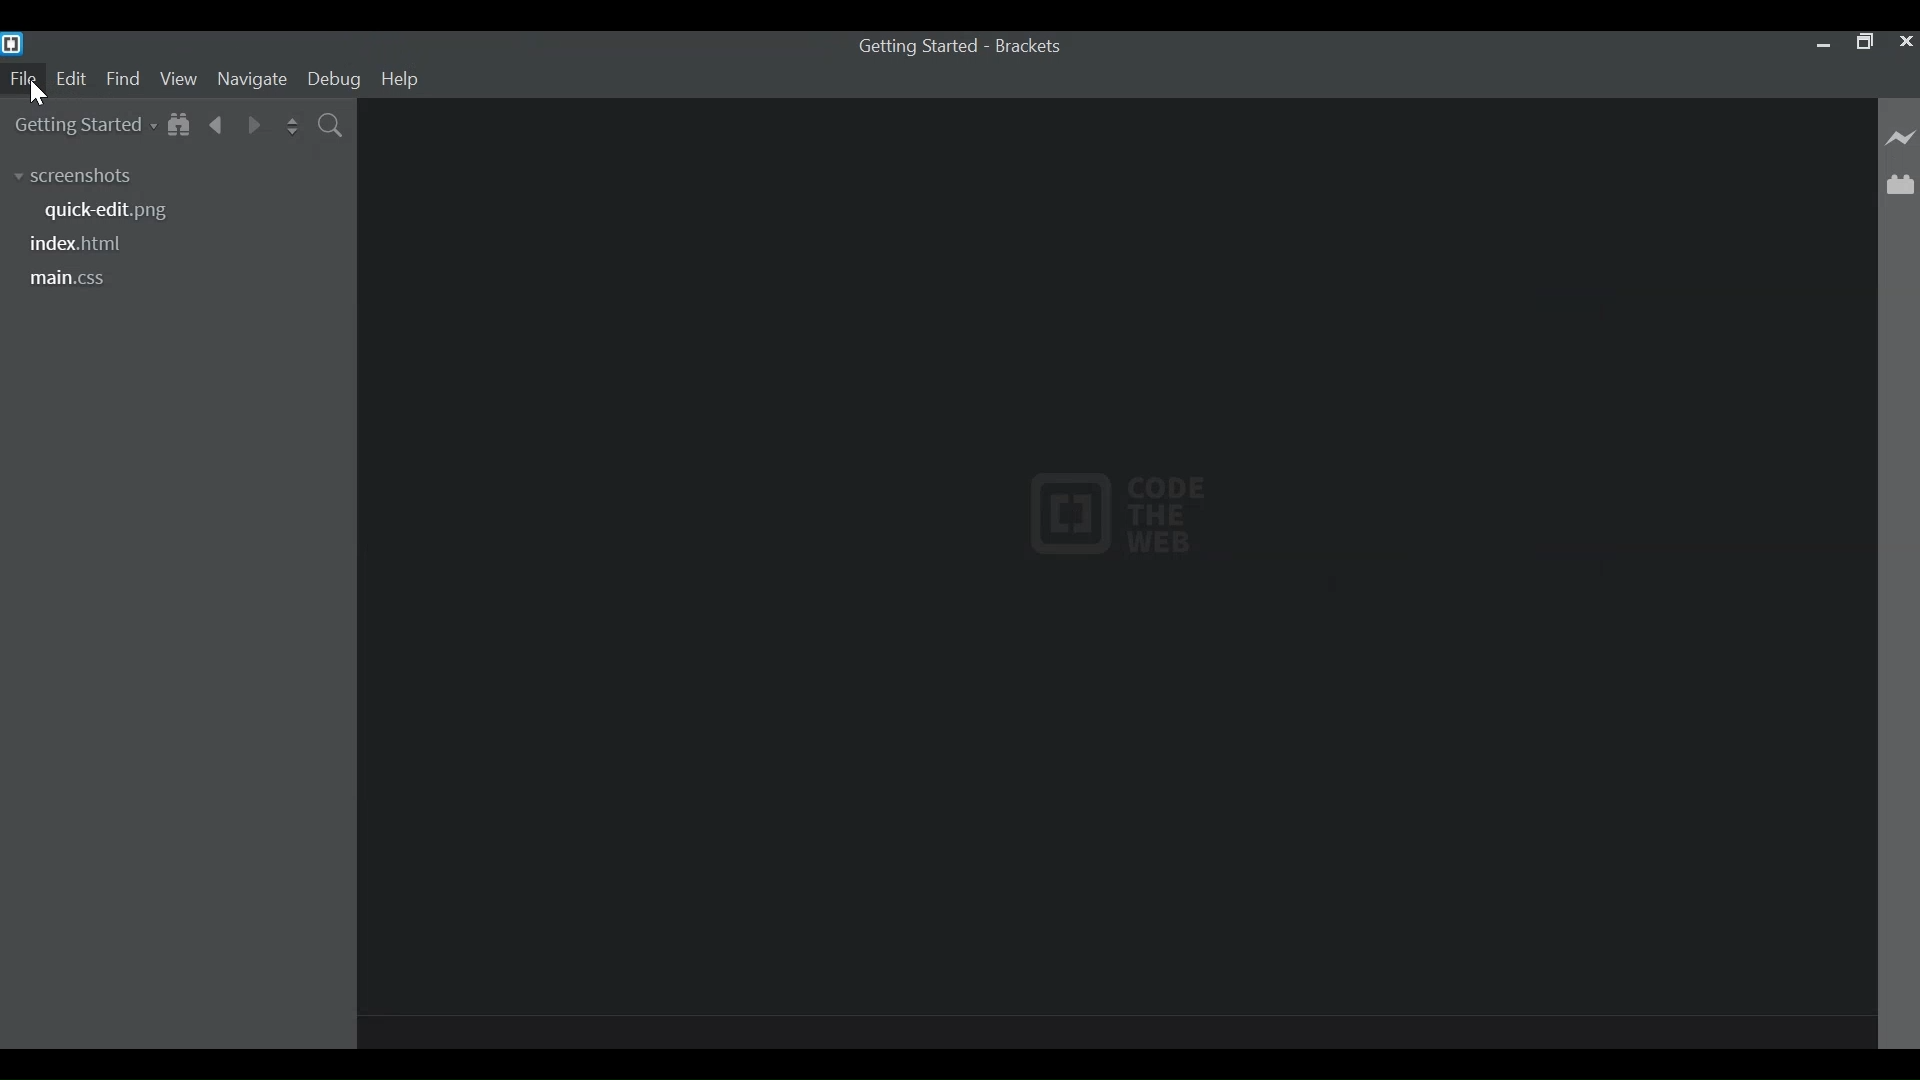 The width and height of the screenshot is (1920, 1080). I want to click on Navigate, so click(253, 79).